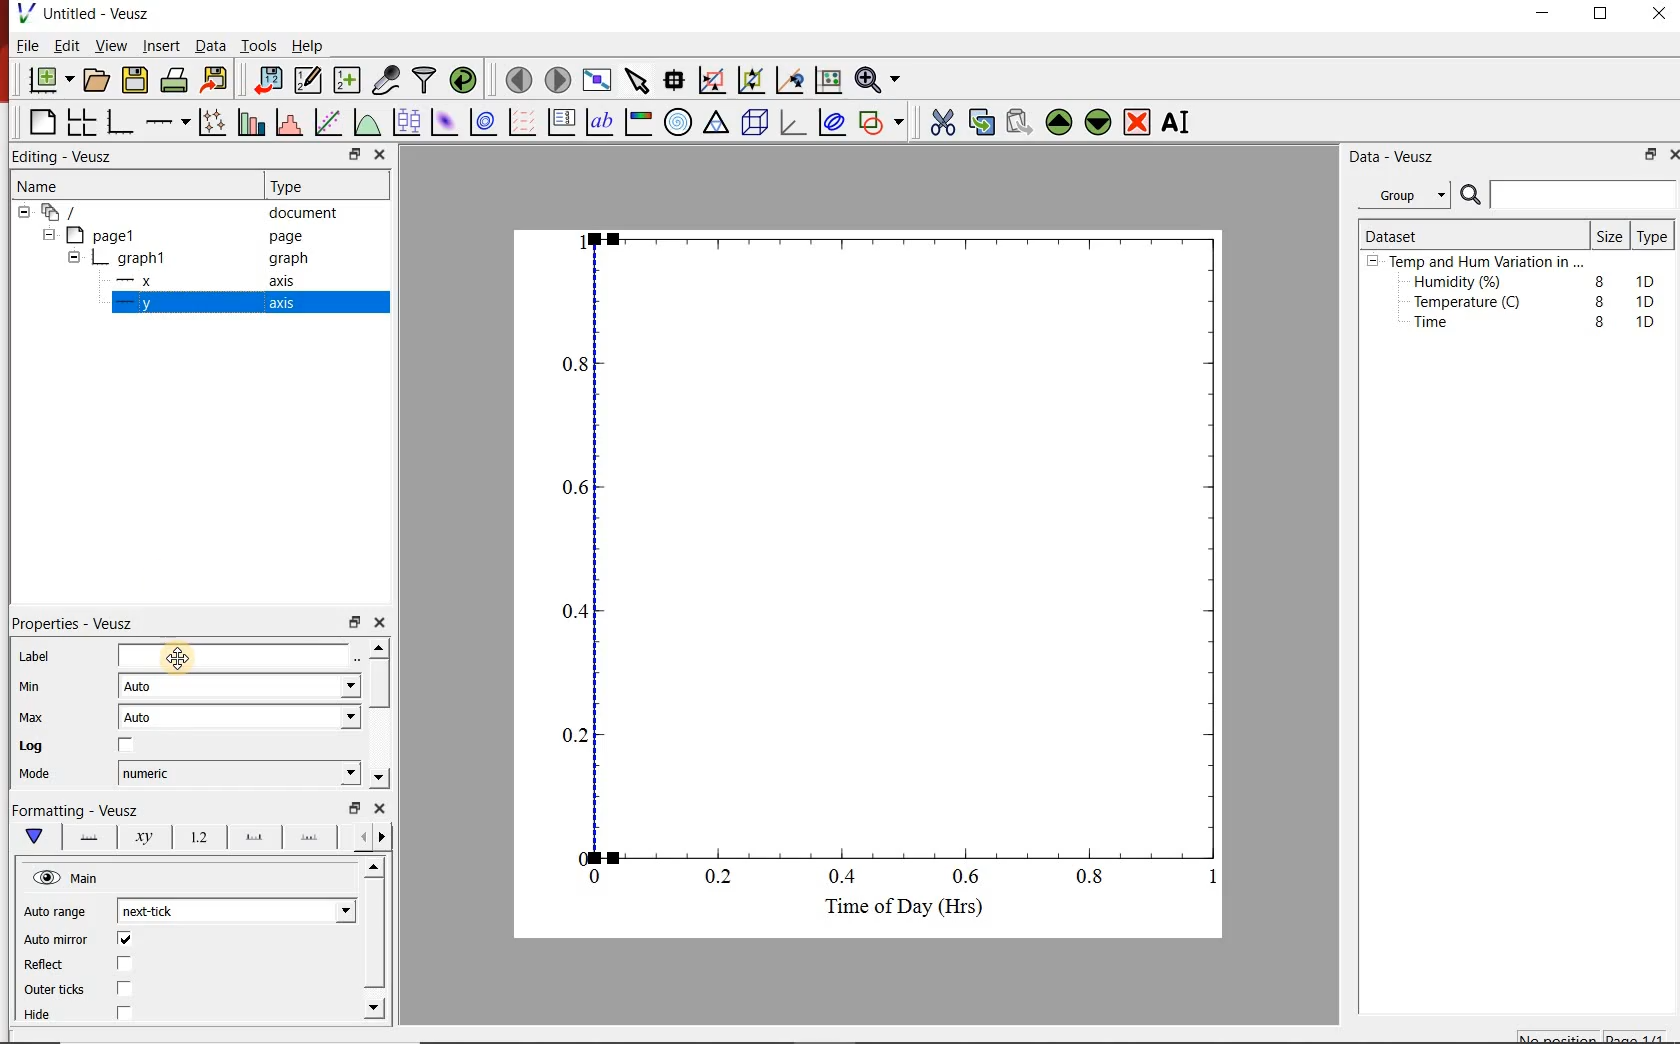 This screenshot has height=1044, width=1680. Describe the element at coordinates (1060, 120) in the screenshot. I see `Move the selected widget up` at that location.